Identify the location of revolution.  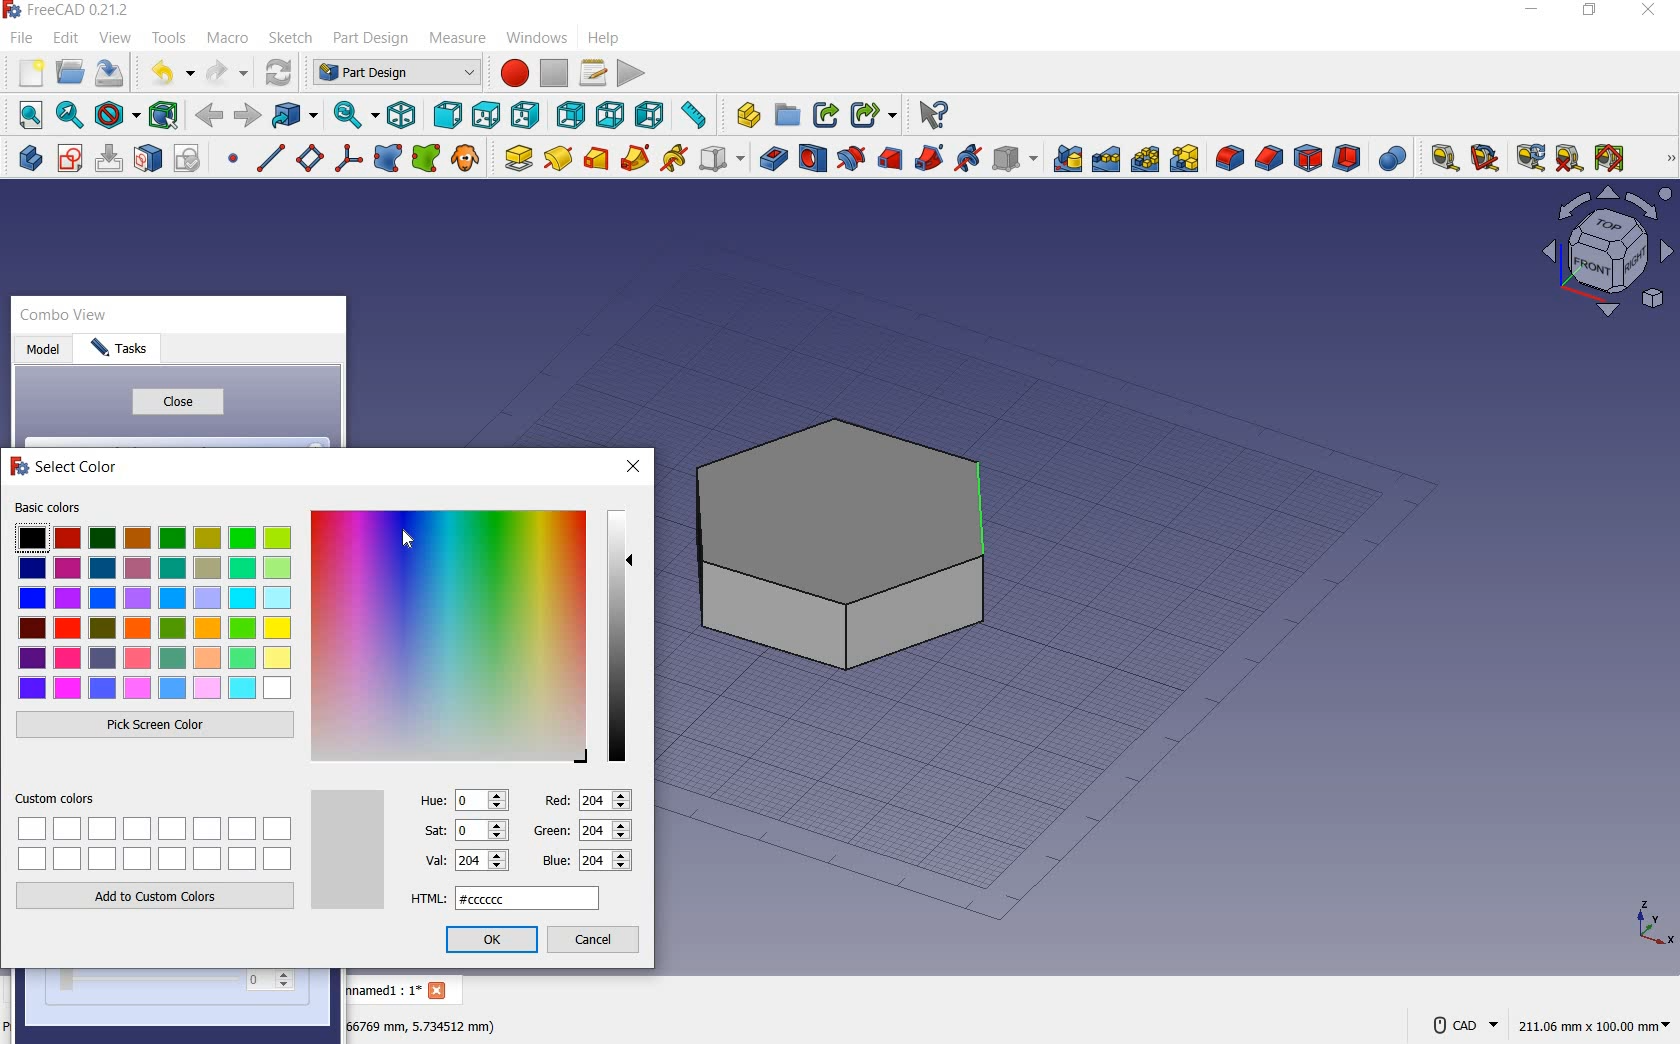
(558, 157).